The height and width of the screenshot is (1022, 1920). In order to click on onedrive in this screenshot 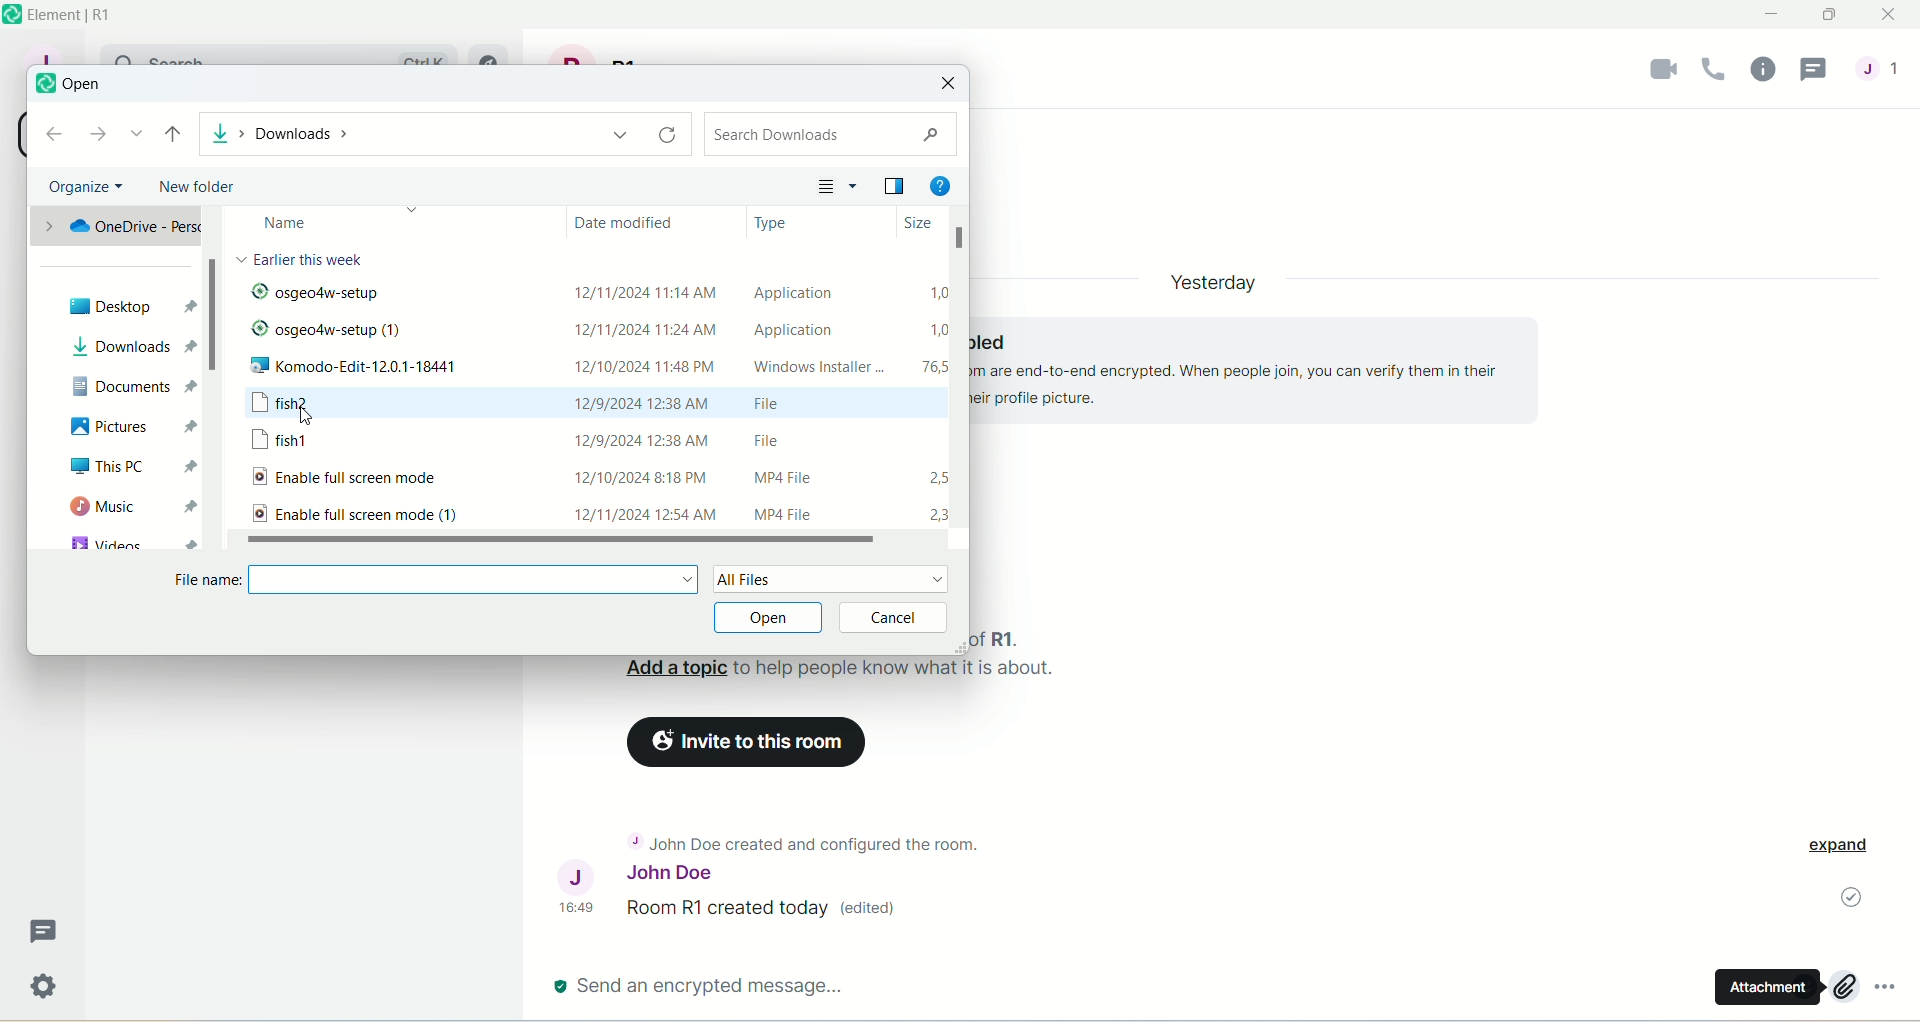, I will do `click(115, 227)`.